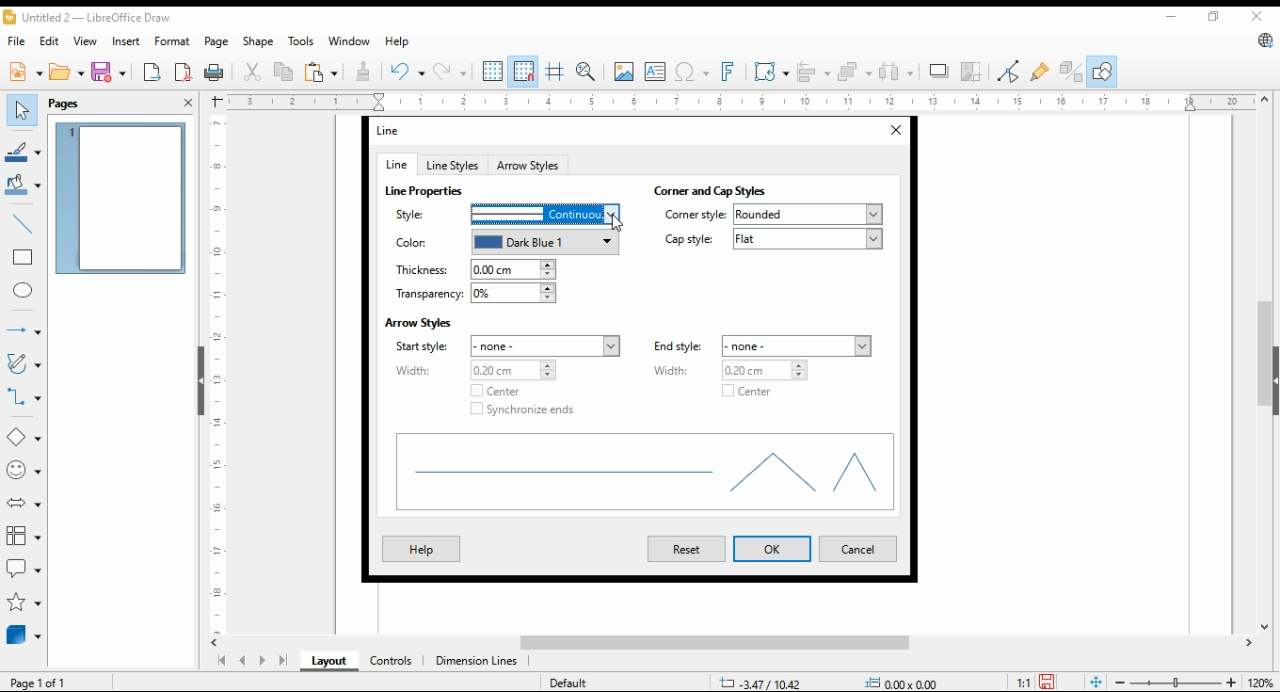  Describe the element at coordinates (259, 41) in the screenshot. I see `shape` at that location.